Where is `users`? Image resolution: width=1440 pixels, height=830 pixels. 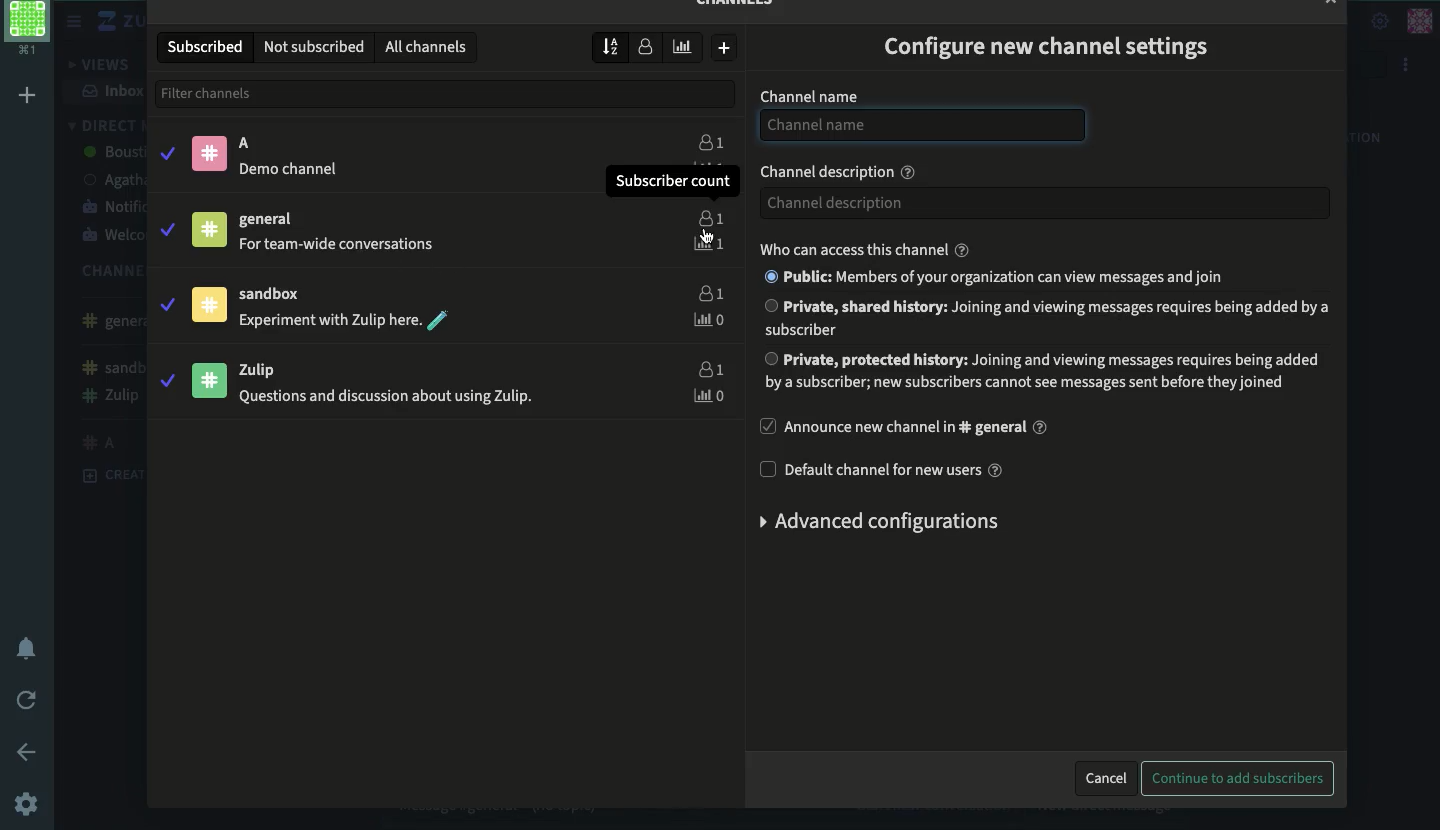
users is located at coordinates (705, 311).